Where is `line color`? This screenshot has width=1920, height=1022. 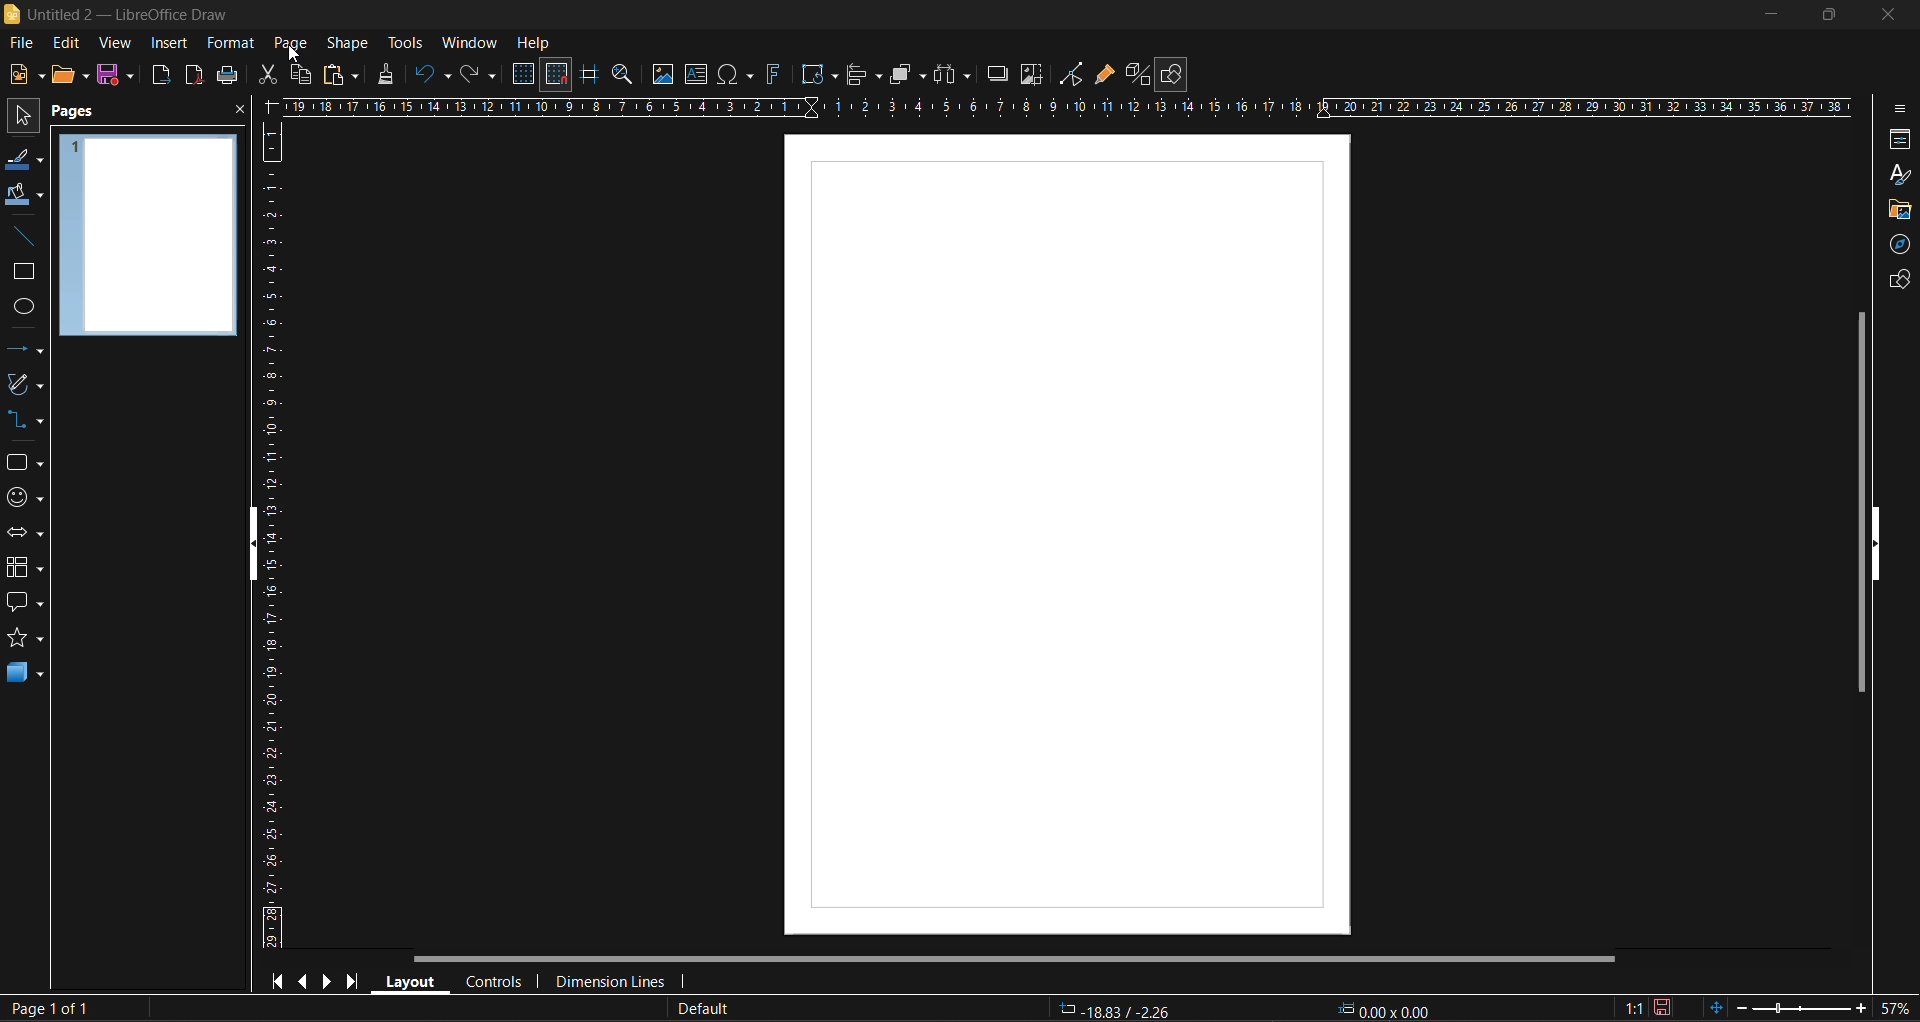
line color is located at coordinates (25, 163).